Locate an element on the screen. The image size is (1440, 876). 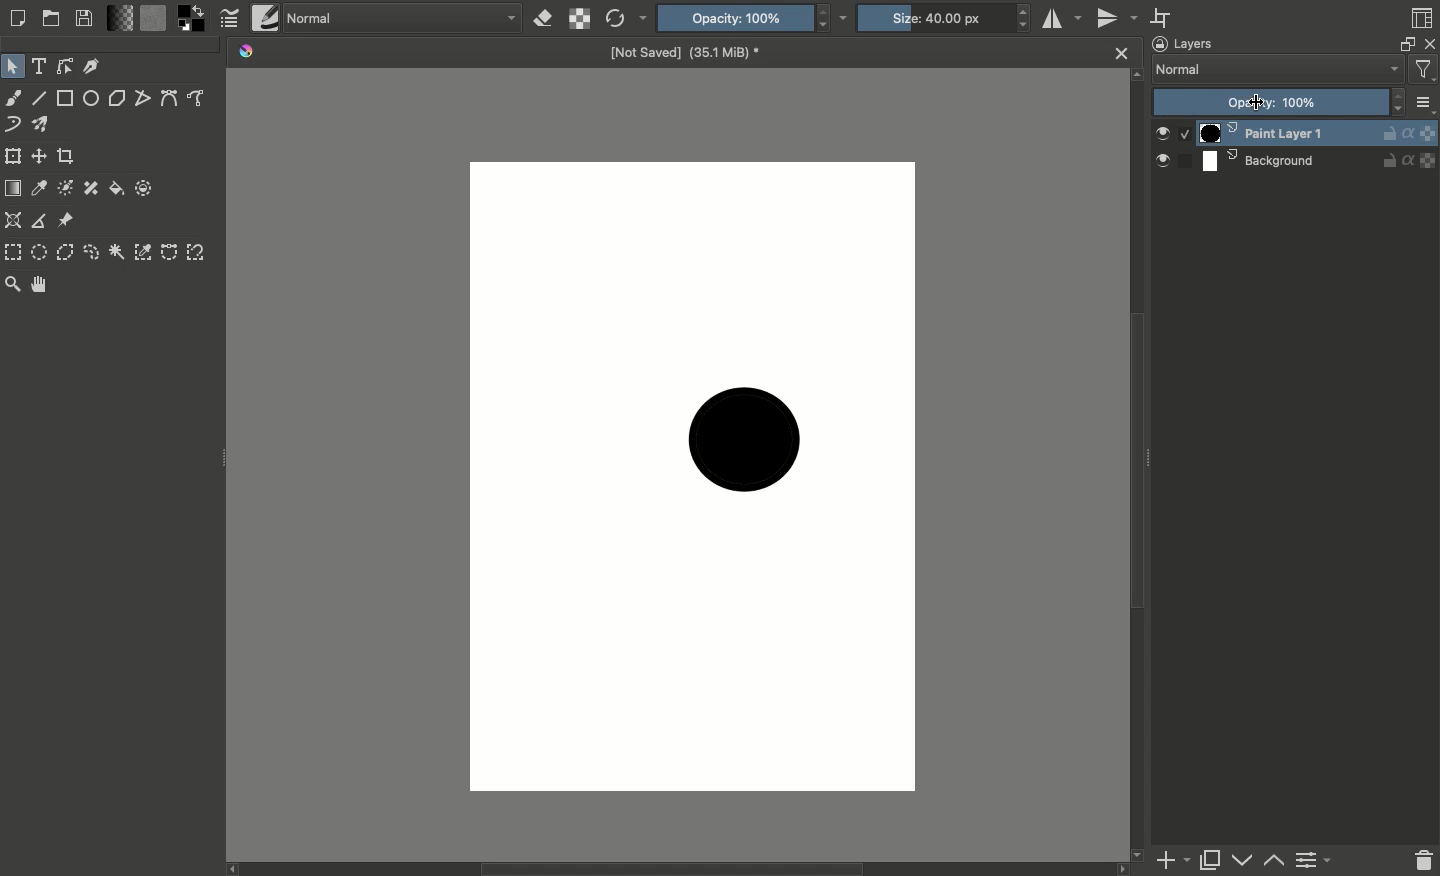
Fill is located at coordinates (118, 190).